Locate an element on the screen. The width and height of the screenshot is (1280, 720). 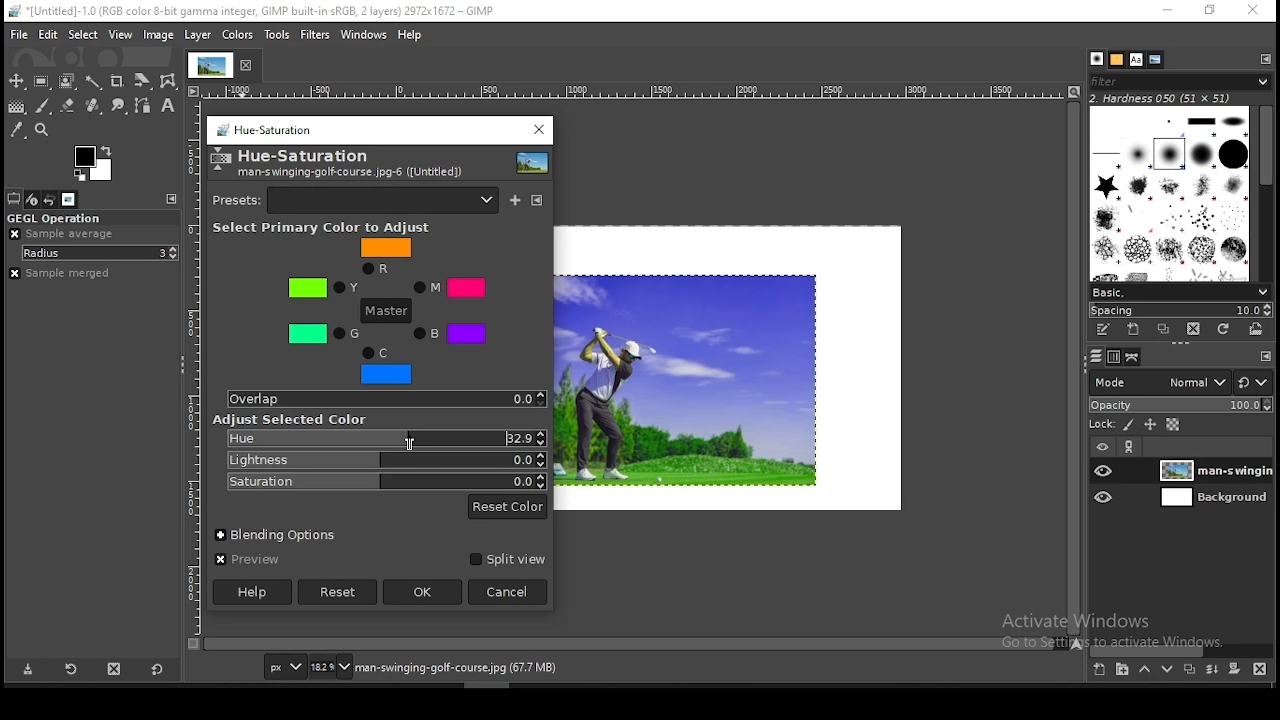
brushes is located at coordinates (1169, 194).